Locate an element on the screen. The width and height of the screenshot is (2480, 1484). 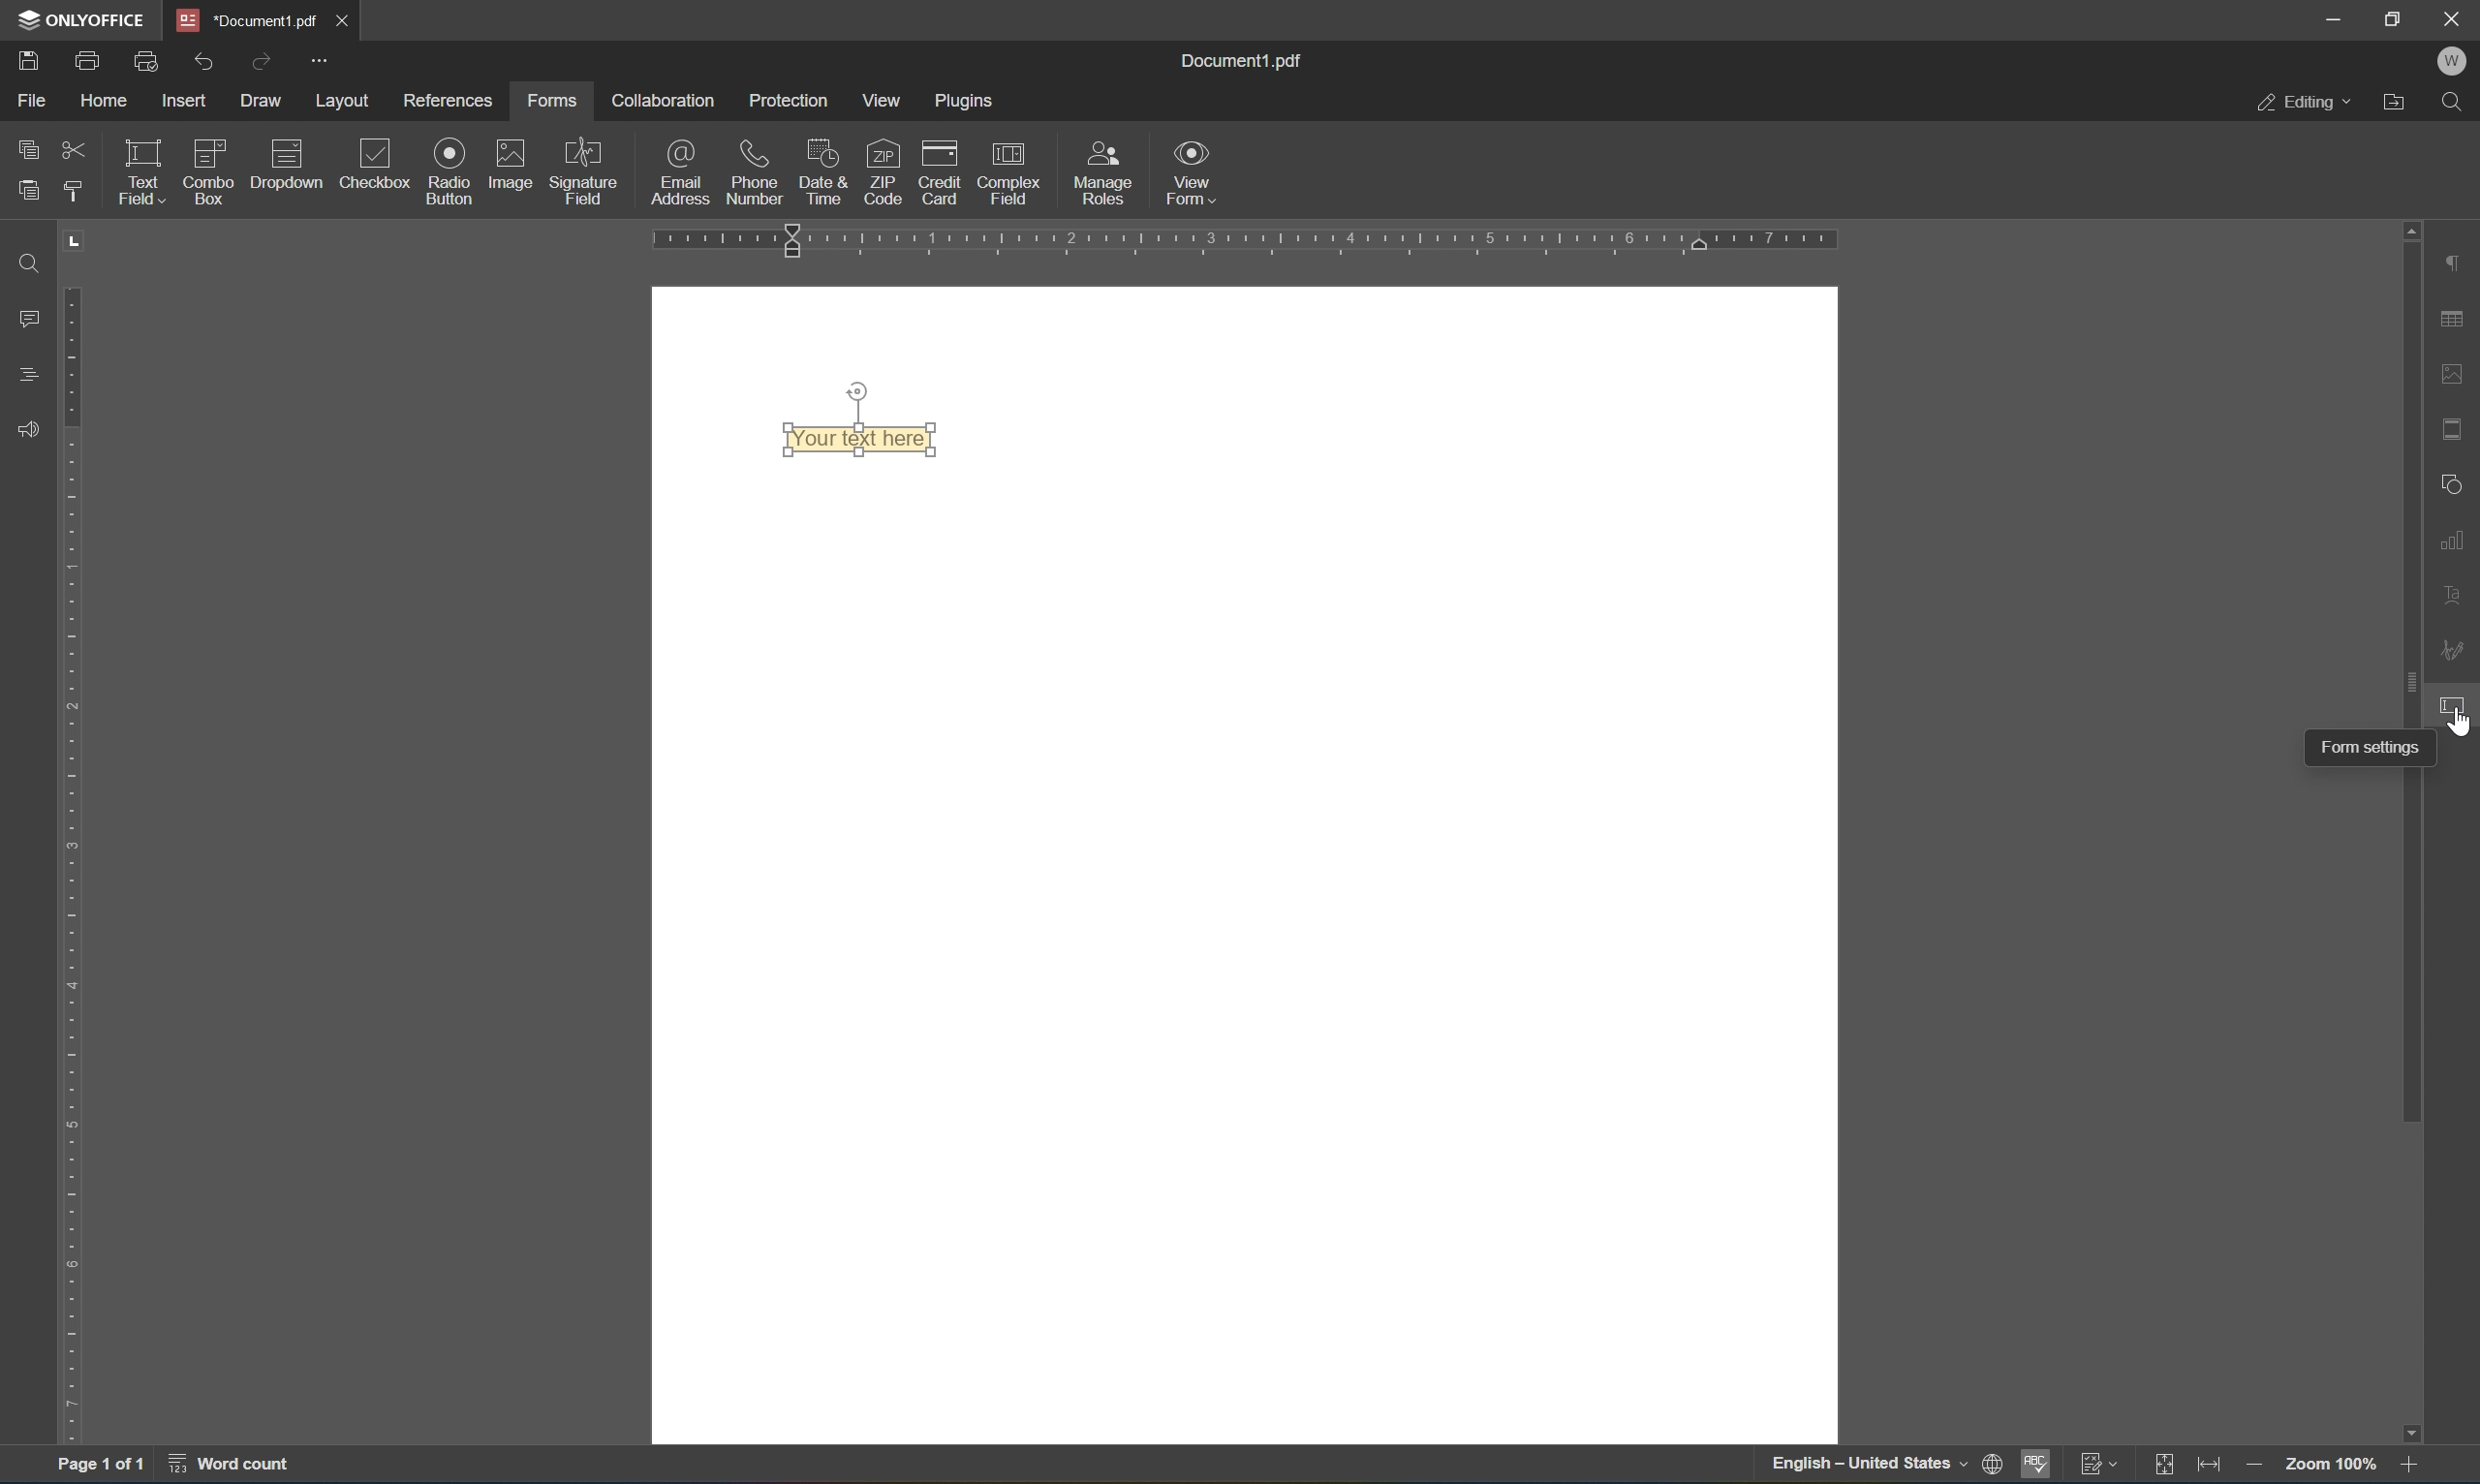
word count is located at coordinates (224, 1462).